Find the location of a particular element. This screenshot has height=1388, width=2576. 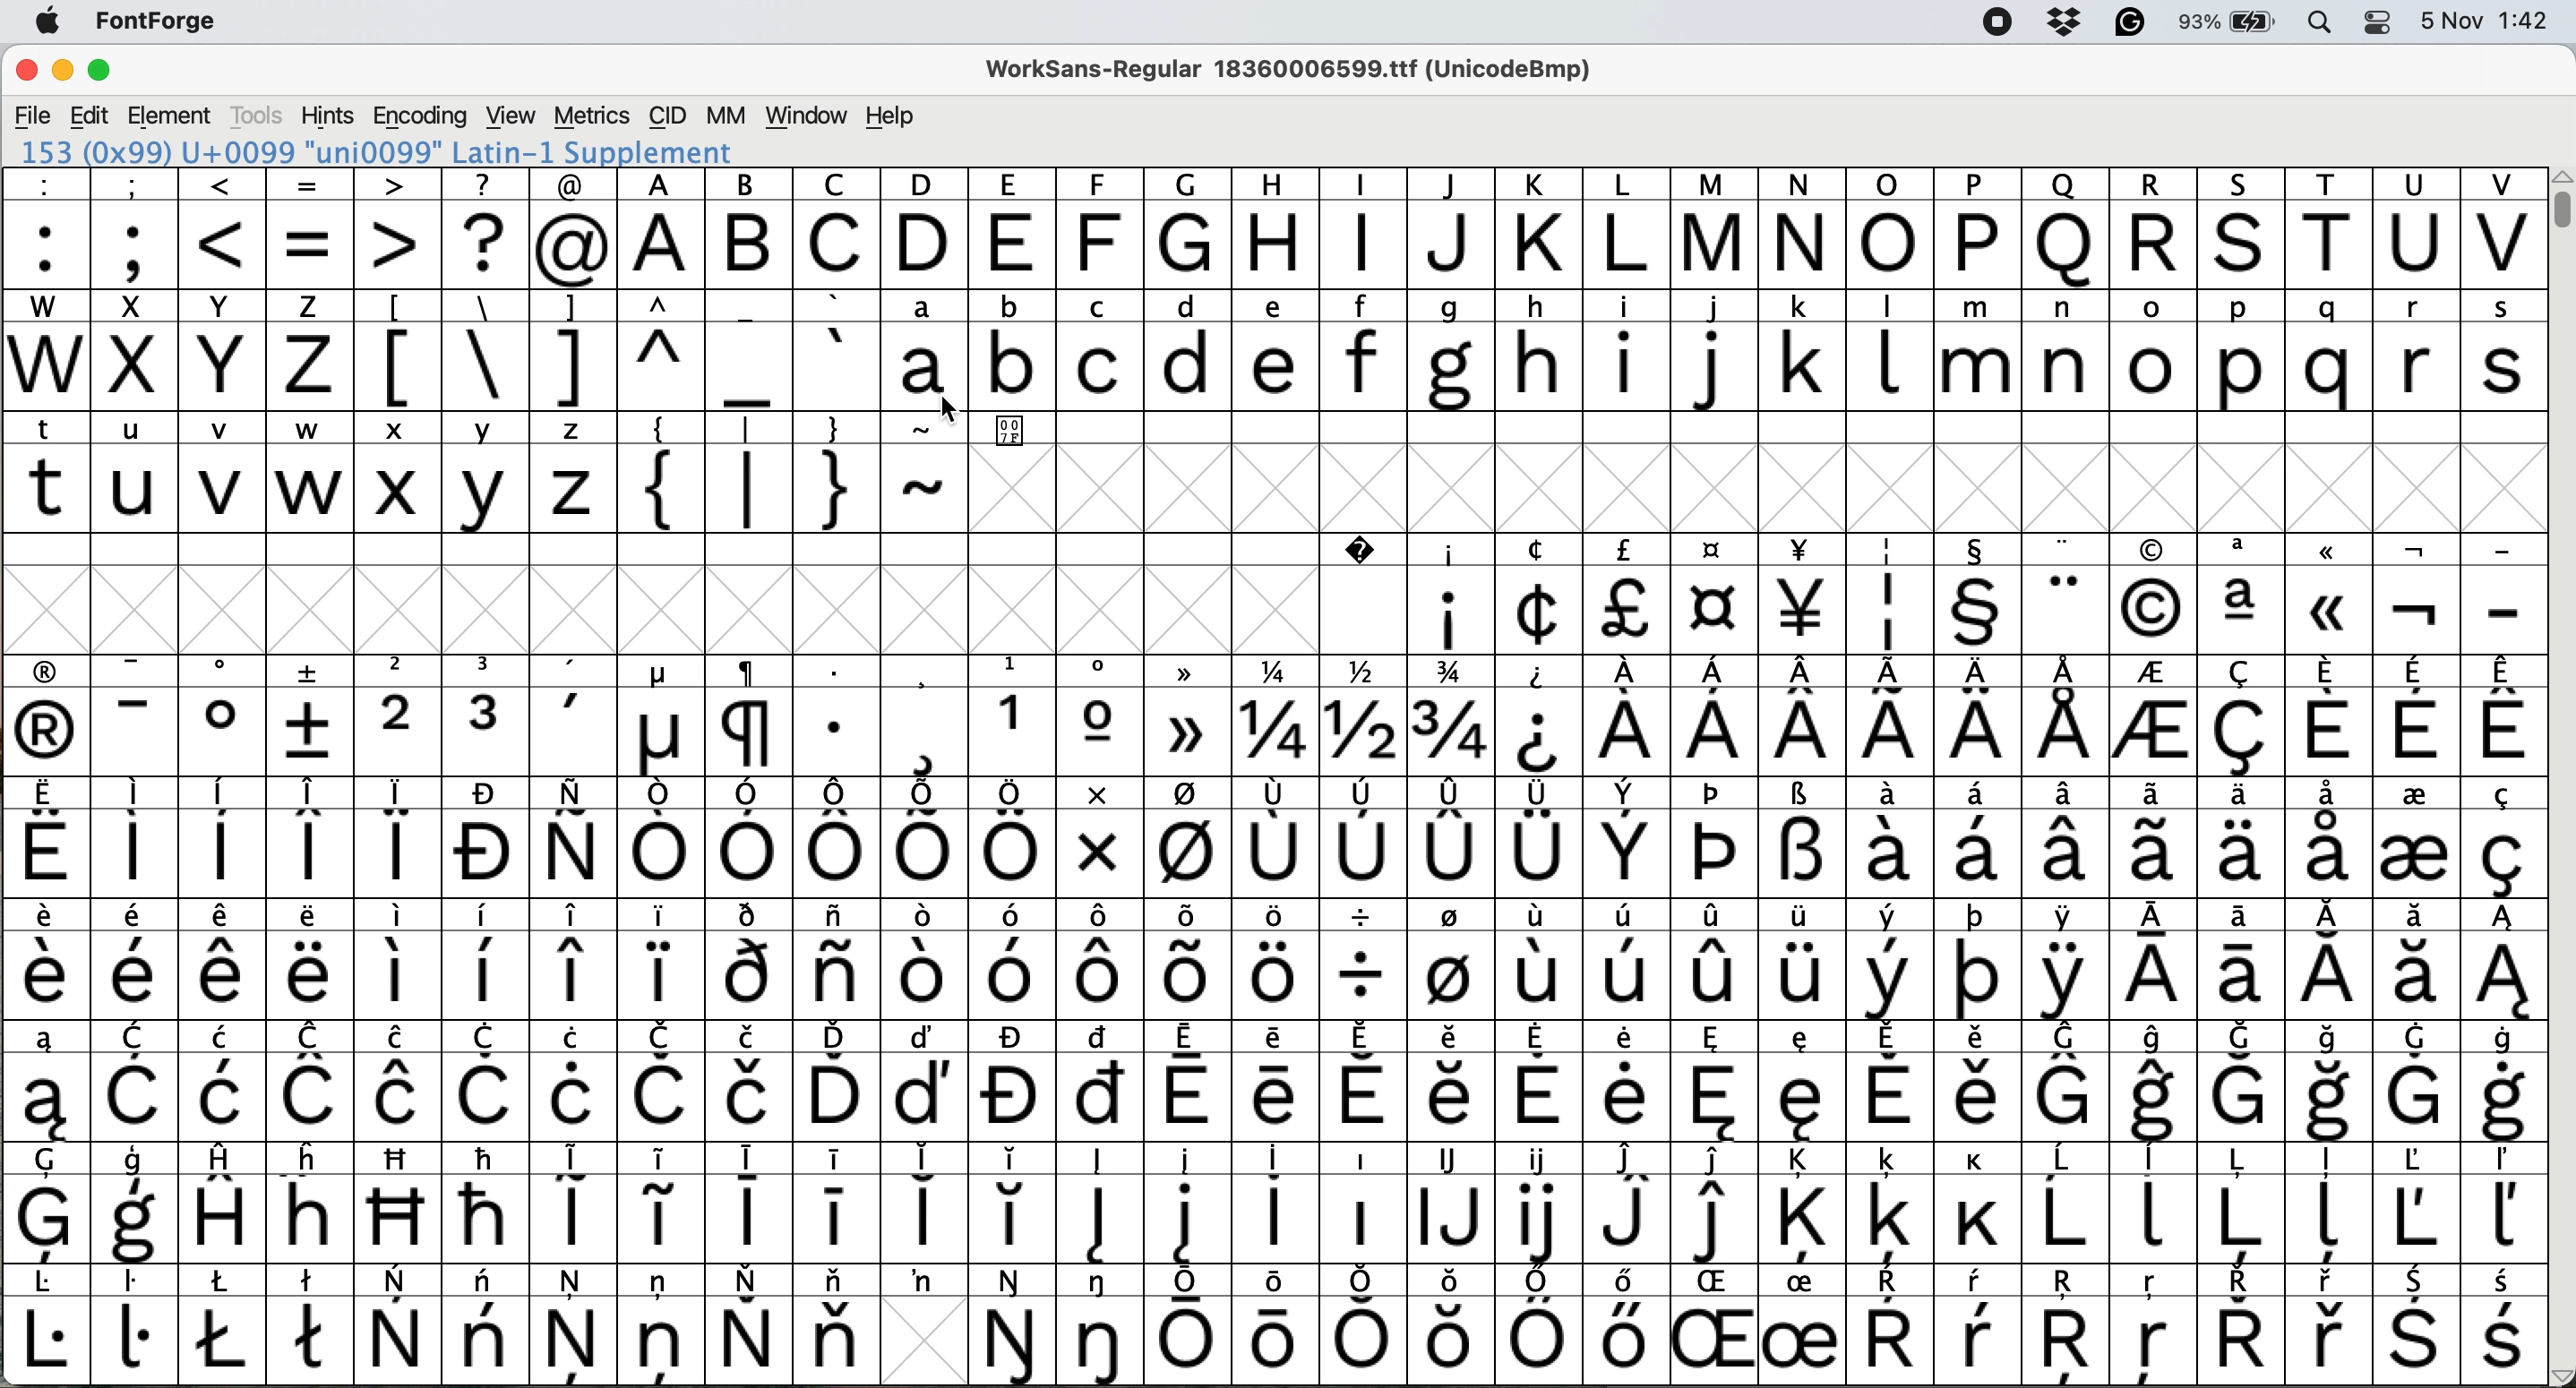

symbol is located at coordinates (925, 1082).